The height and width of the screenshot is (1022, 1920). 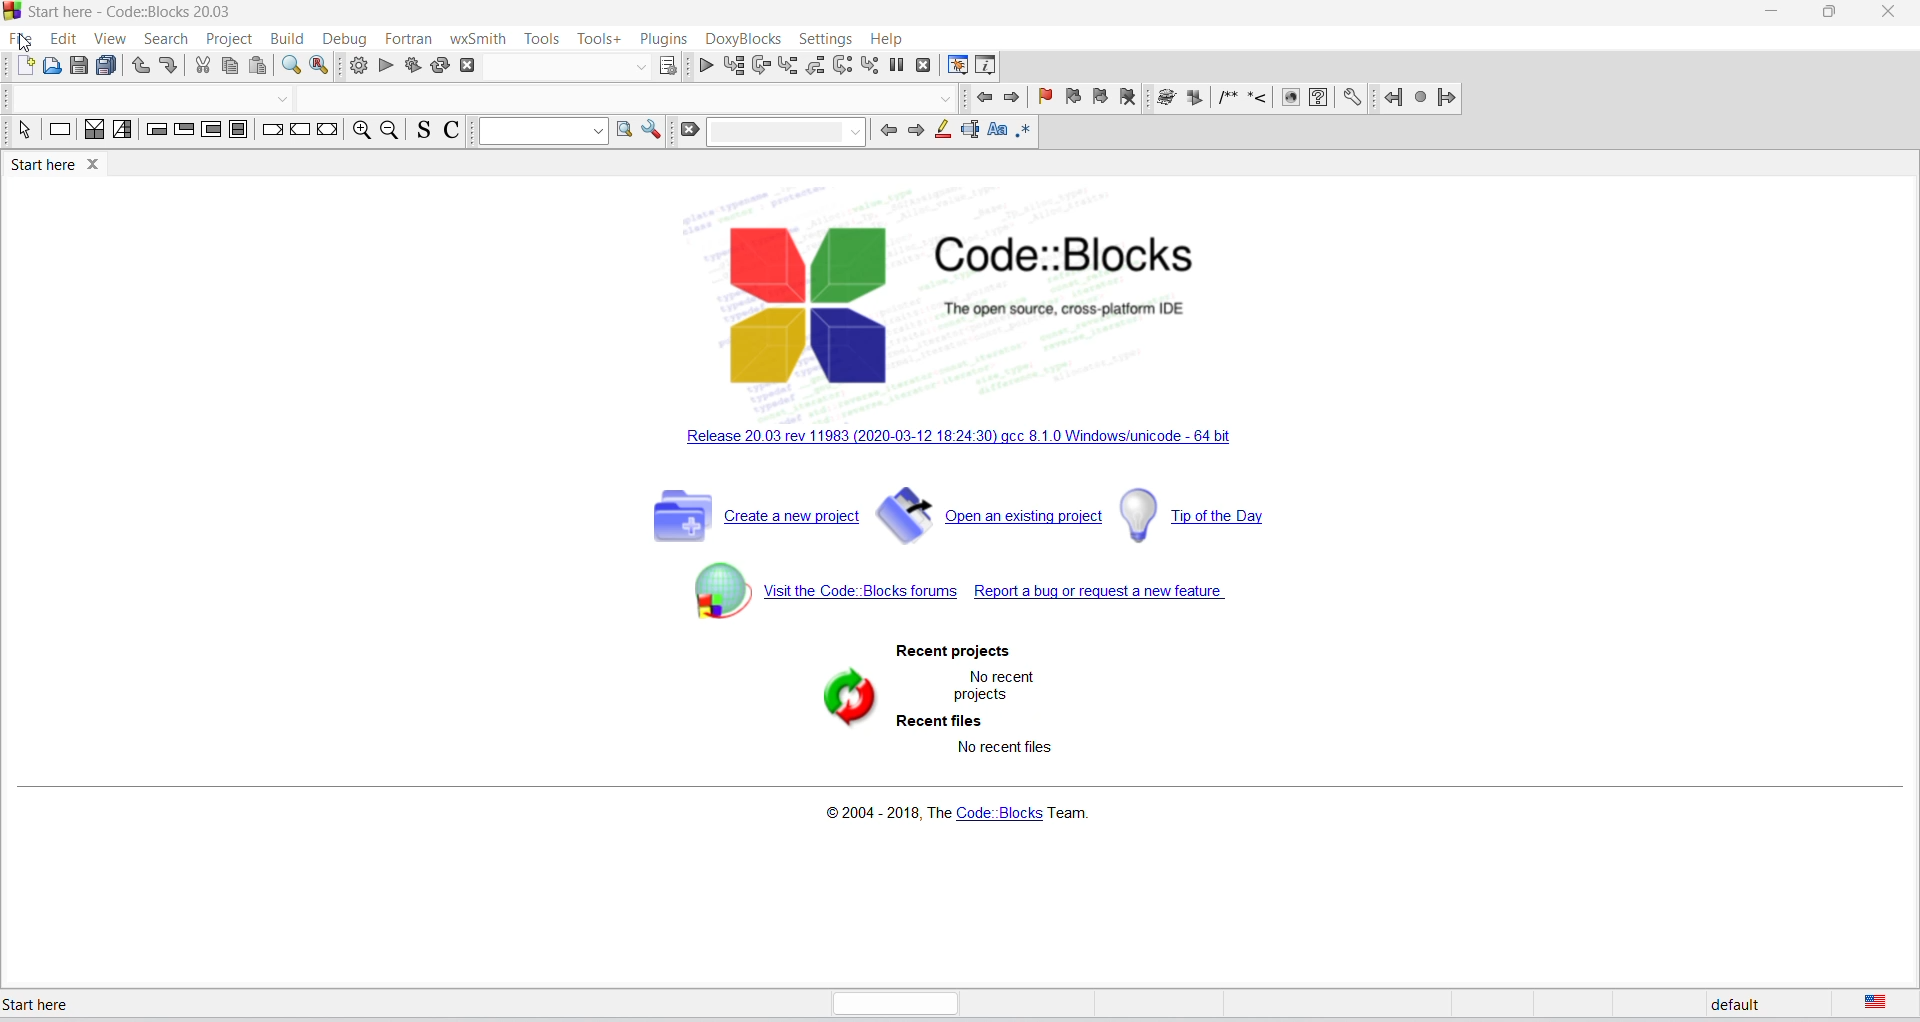 What do you see at coordinates (700, 65) in the screenshot?
I see `debug/continue` at bounding box center [700, 65].